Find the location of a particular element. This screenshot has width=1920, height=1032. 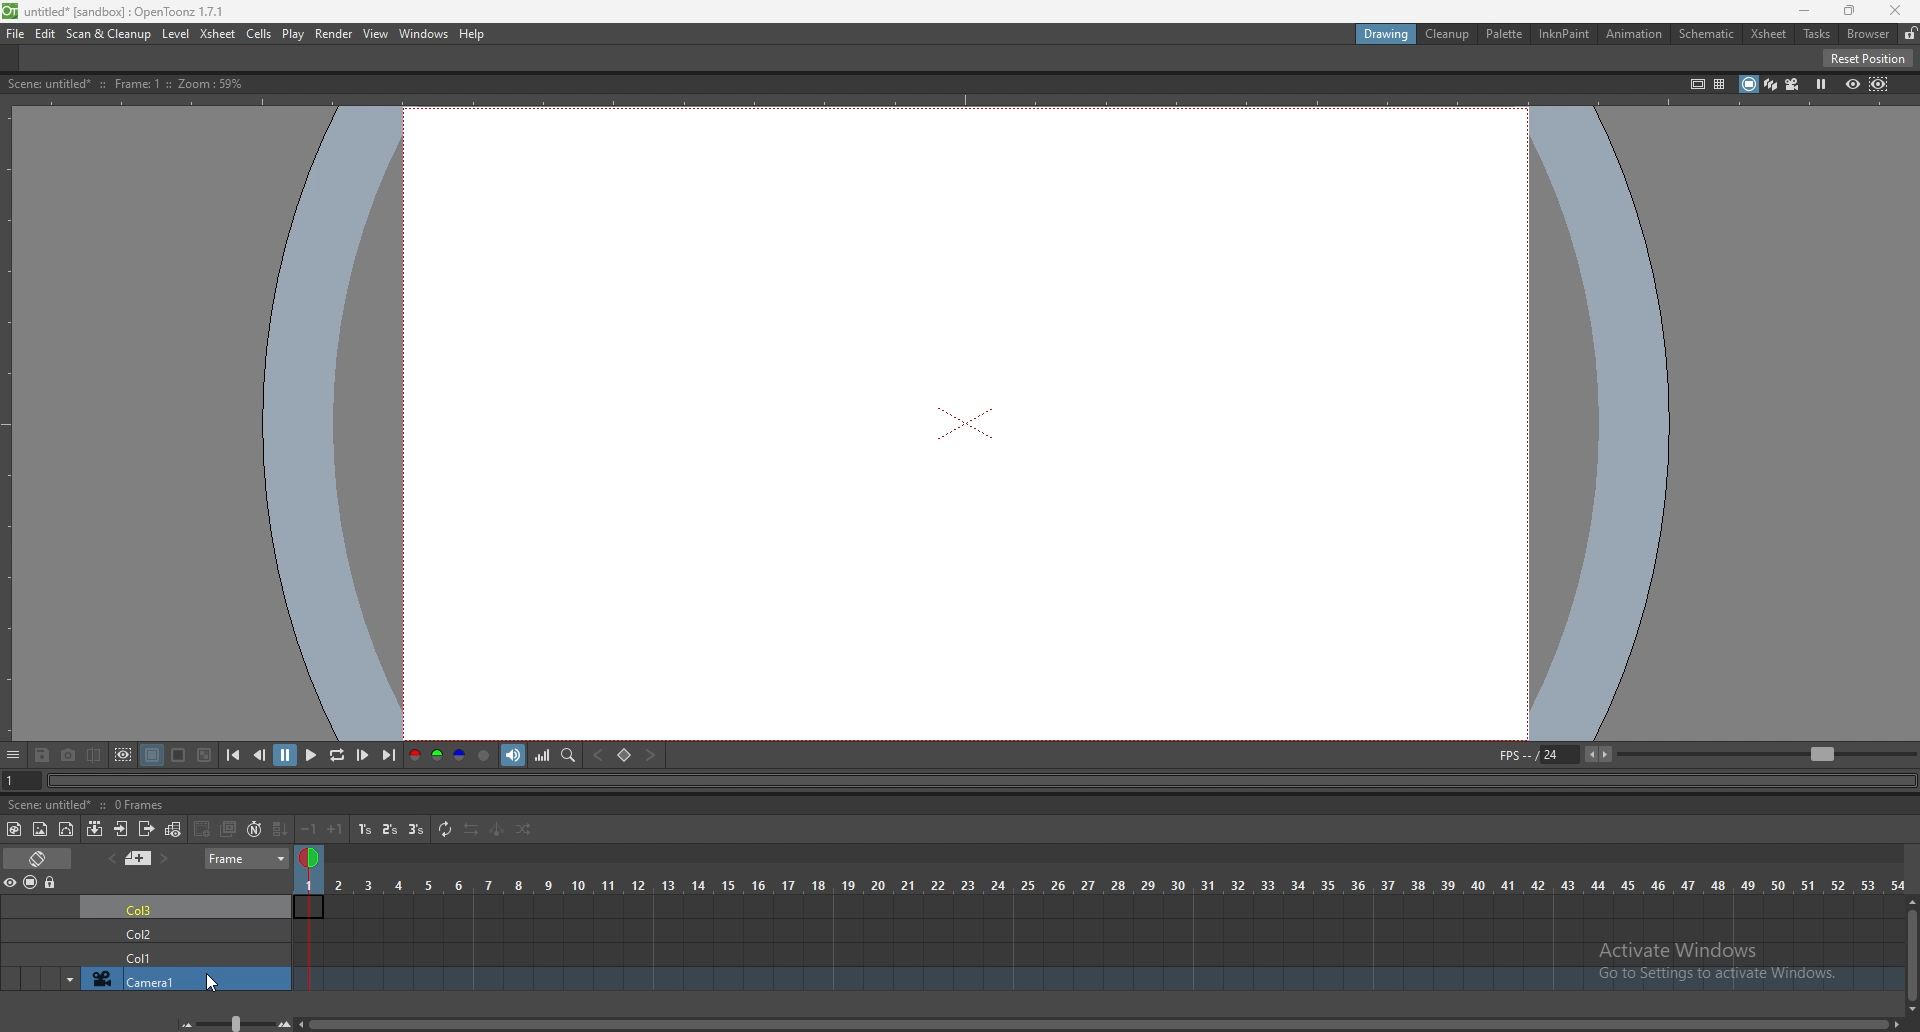

decrease step is located at coordinates (310, 829).